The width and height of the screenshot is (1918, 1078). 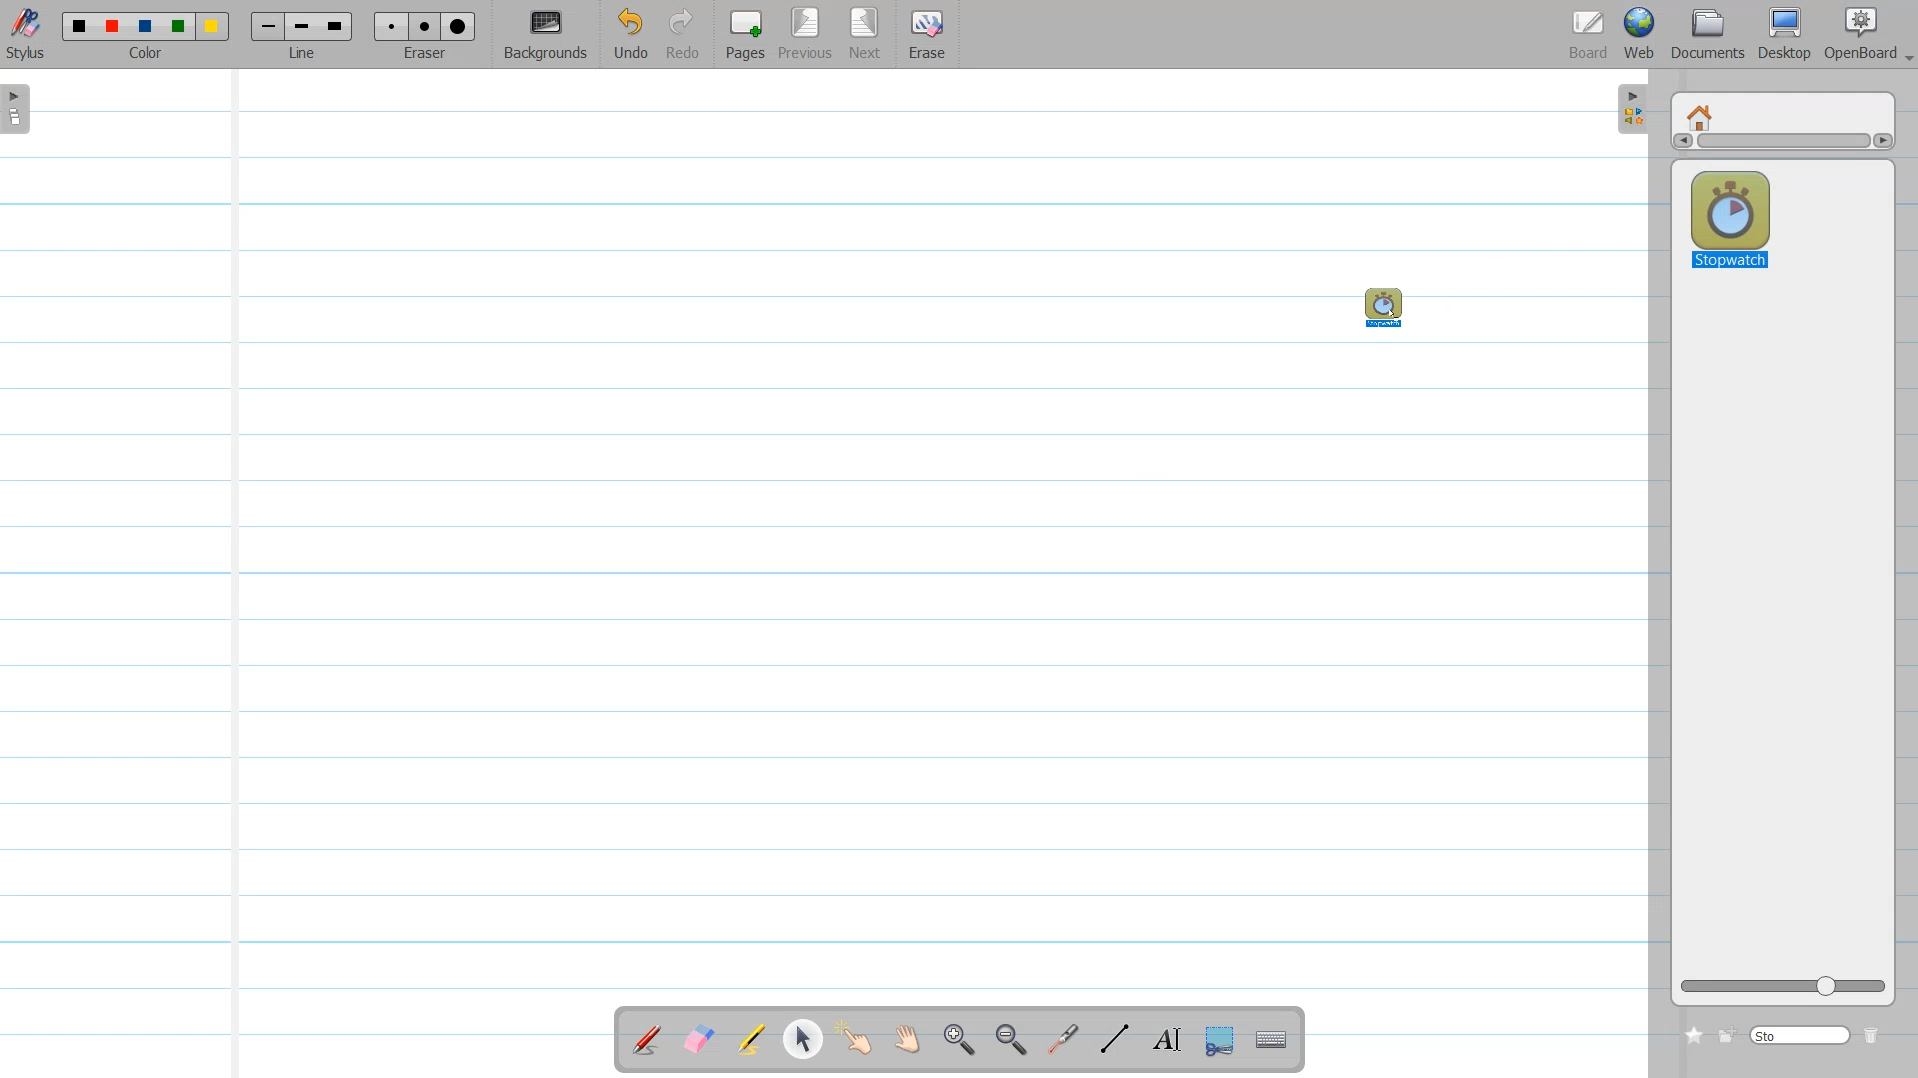 What do you see at coordinates (1783, 987) in the screenshot?
I see `Logo size adjuster` at bounding box center [1783, 987].